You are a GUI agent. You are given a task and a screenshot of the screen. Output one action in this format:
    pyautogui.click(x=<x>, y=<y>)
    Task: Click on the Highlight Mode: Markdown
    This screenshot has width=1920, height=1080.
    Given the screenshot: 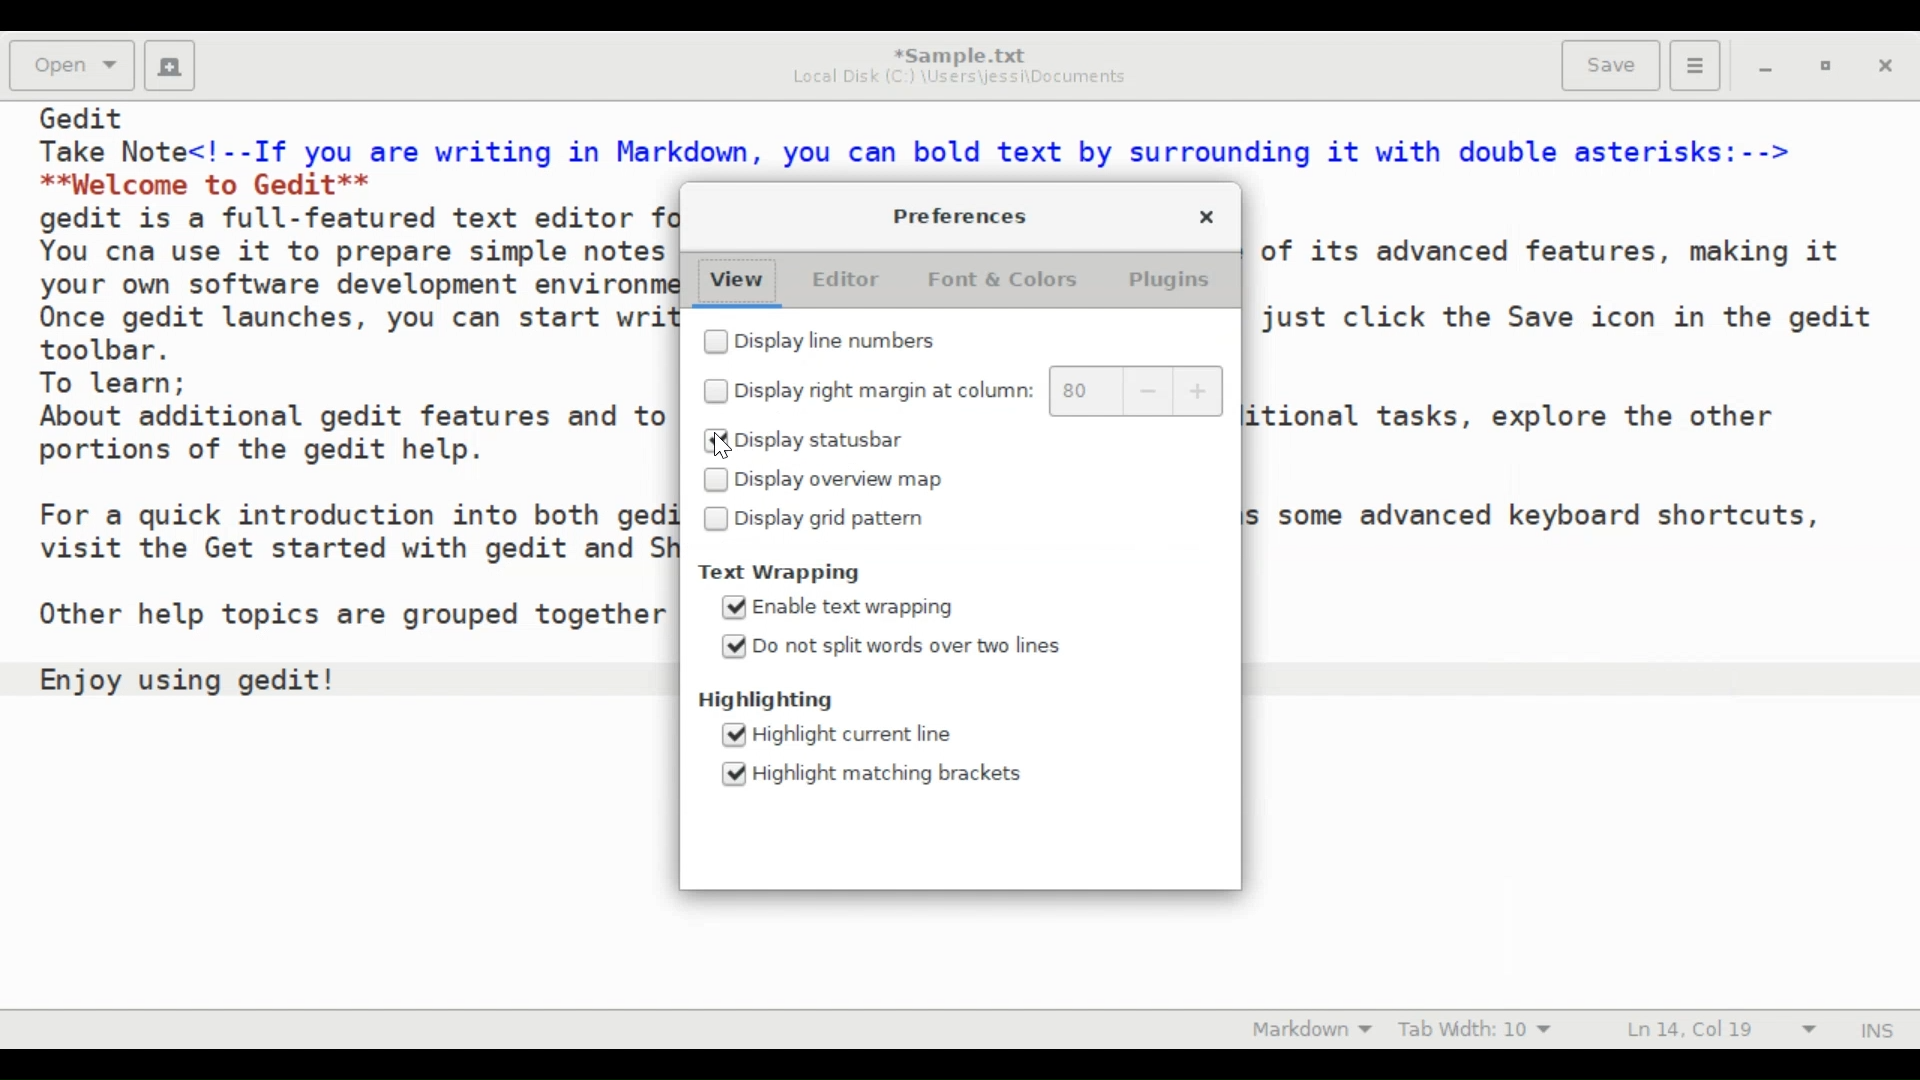 What is the action you would take?
    pyautogui.click(x=1304, y=1028)
    